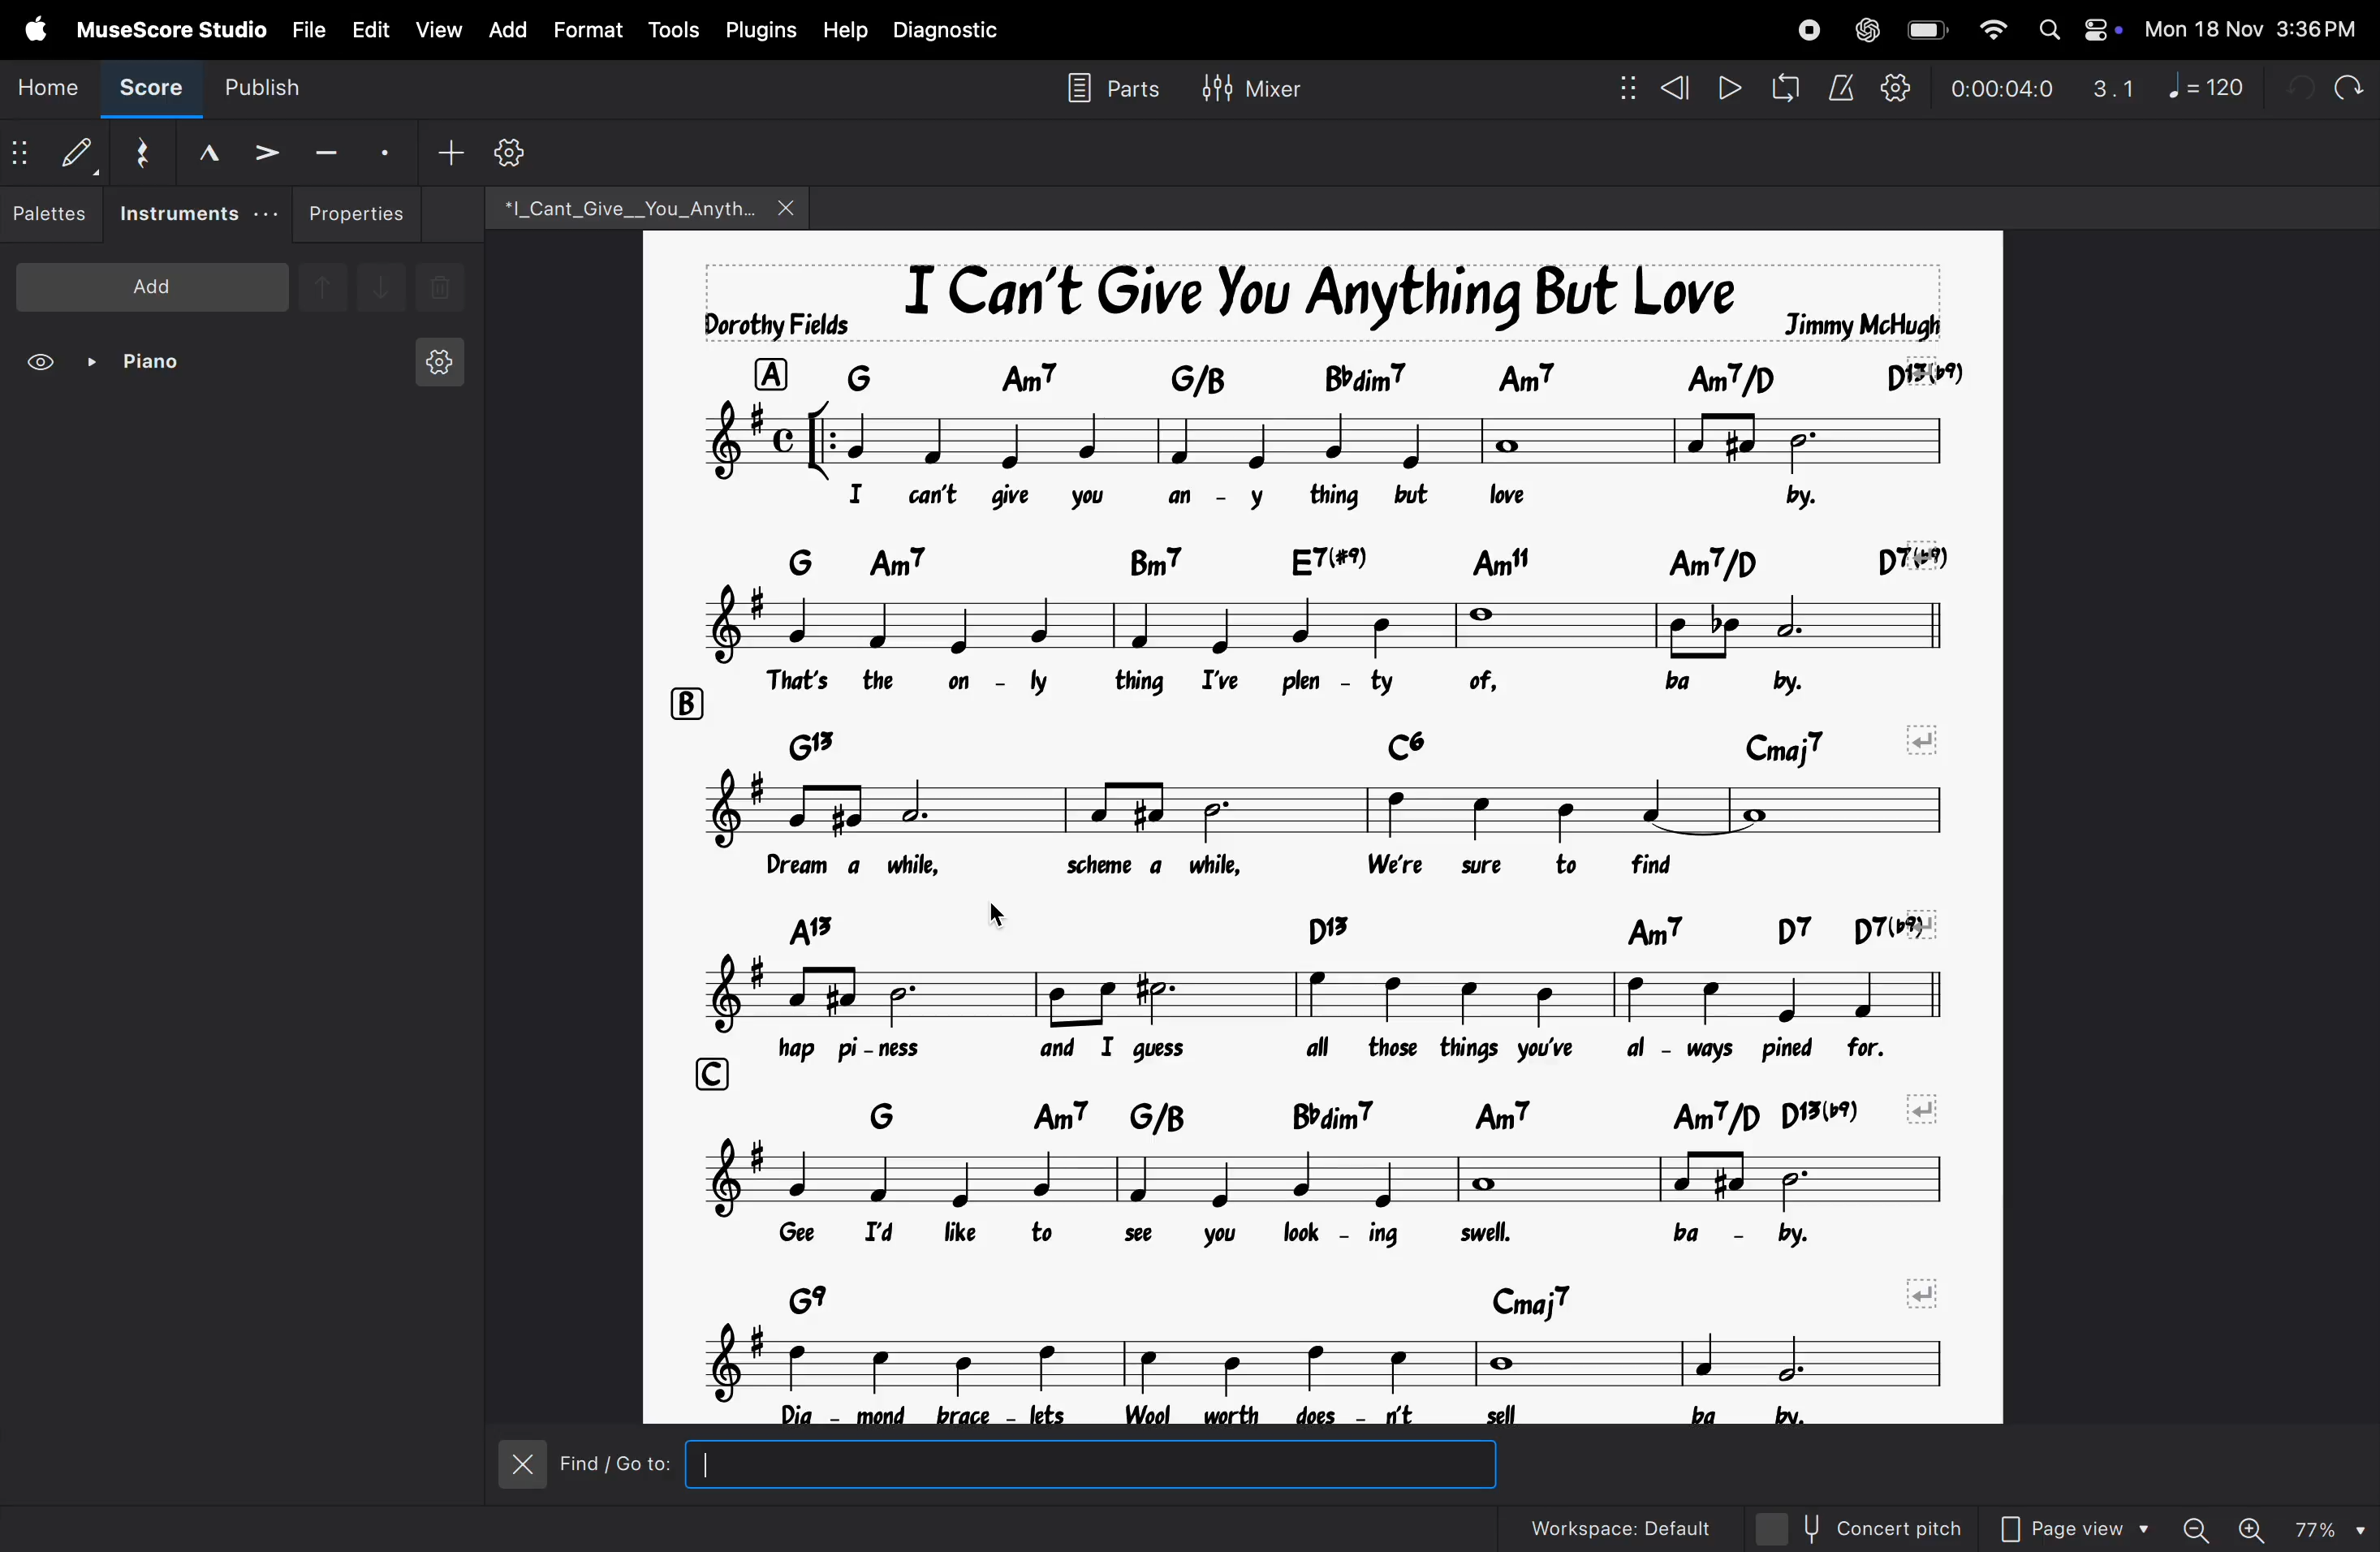 The image size is (2380, 1552). What do you see at coordinates (842, 28) in the screenshot?
I see `help` at bounding box center [842, 28].